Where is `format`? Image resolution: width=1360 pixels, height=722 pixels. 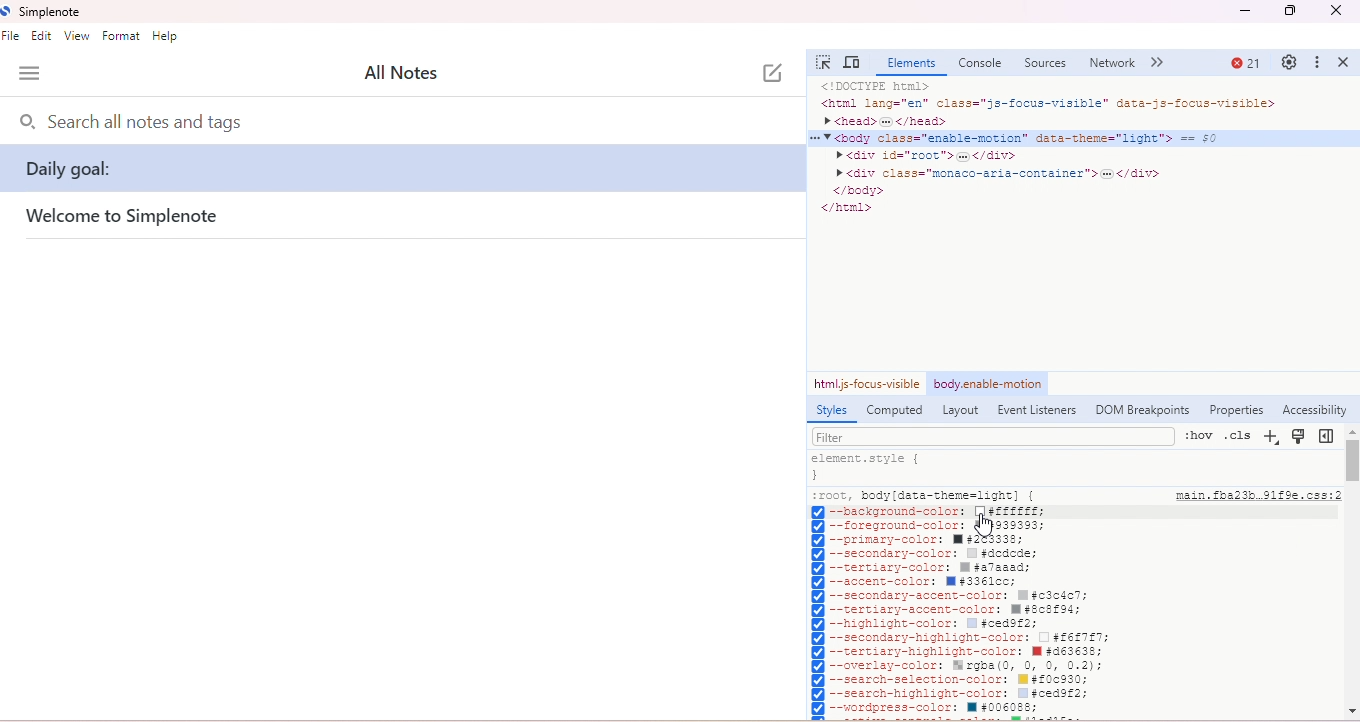 format is located at coordinates (121, 36).